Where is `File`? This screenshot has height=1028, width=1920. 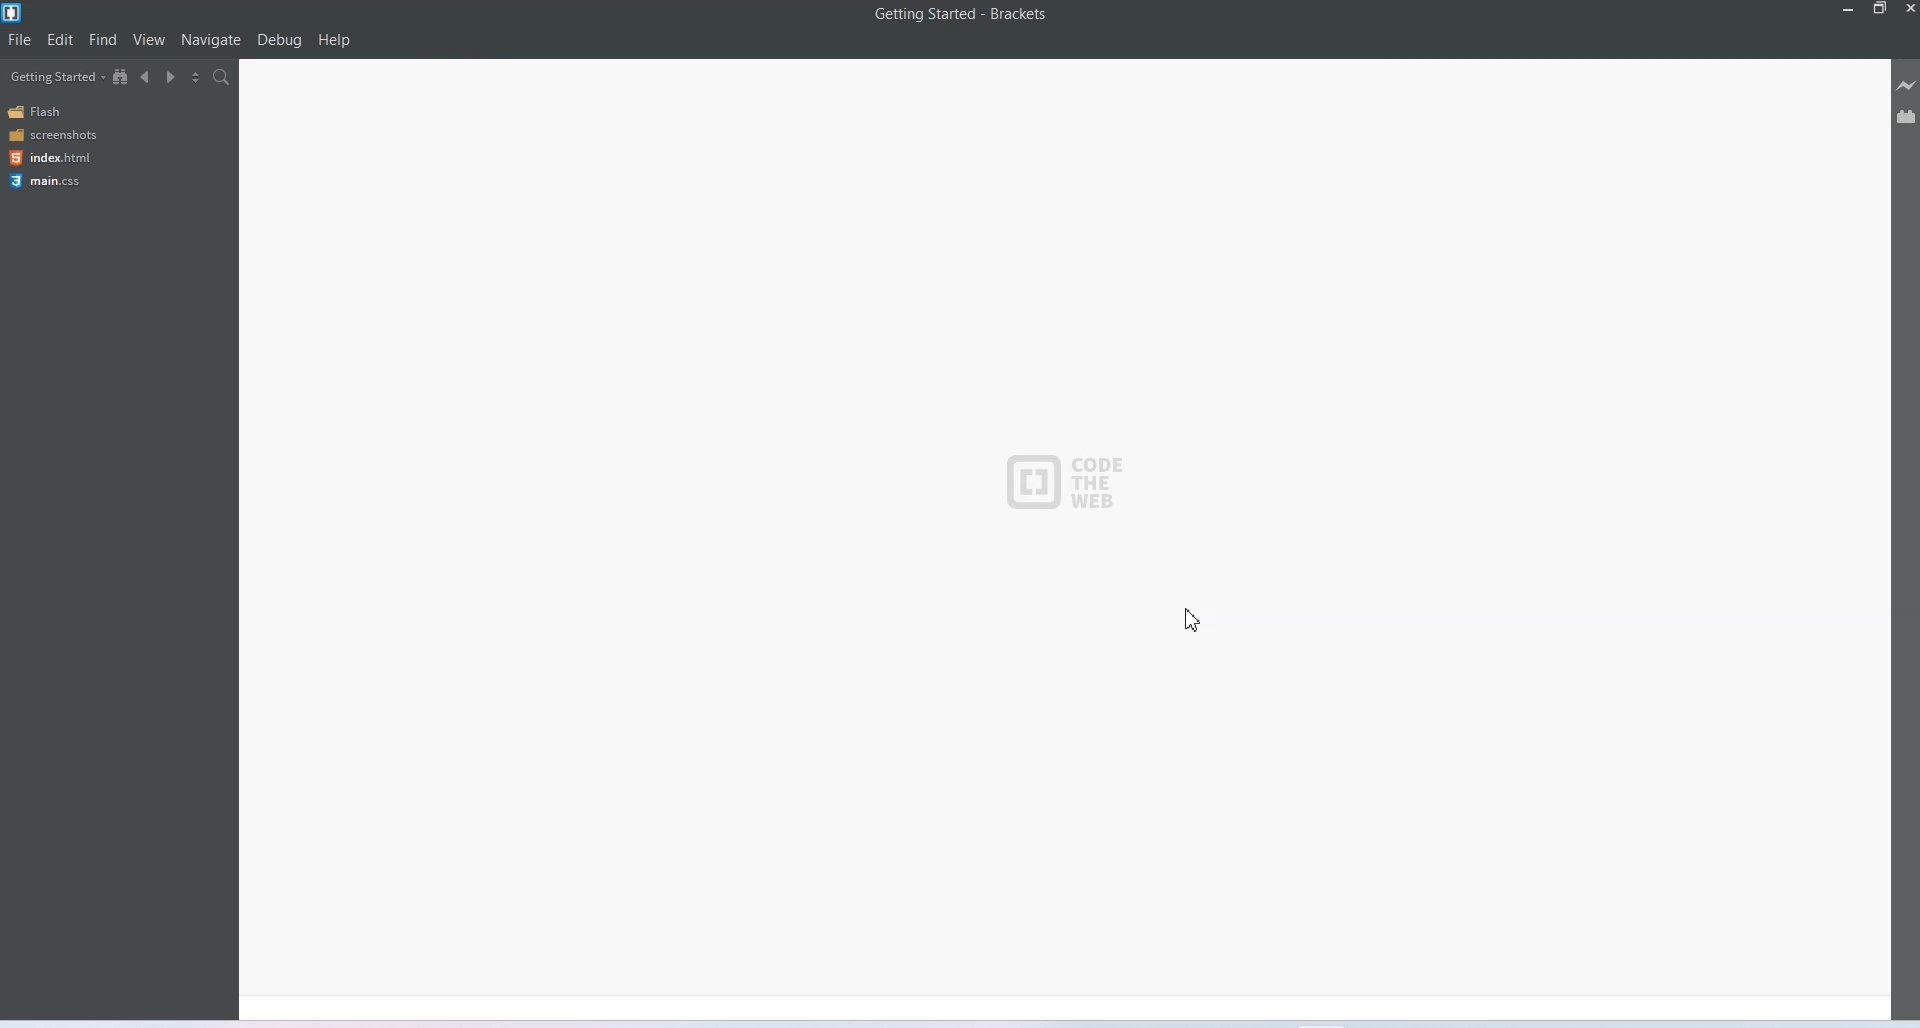 File is located at coordinates (20, 40).